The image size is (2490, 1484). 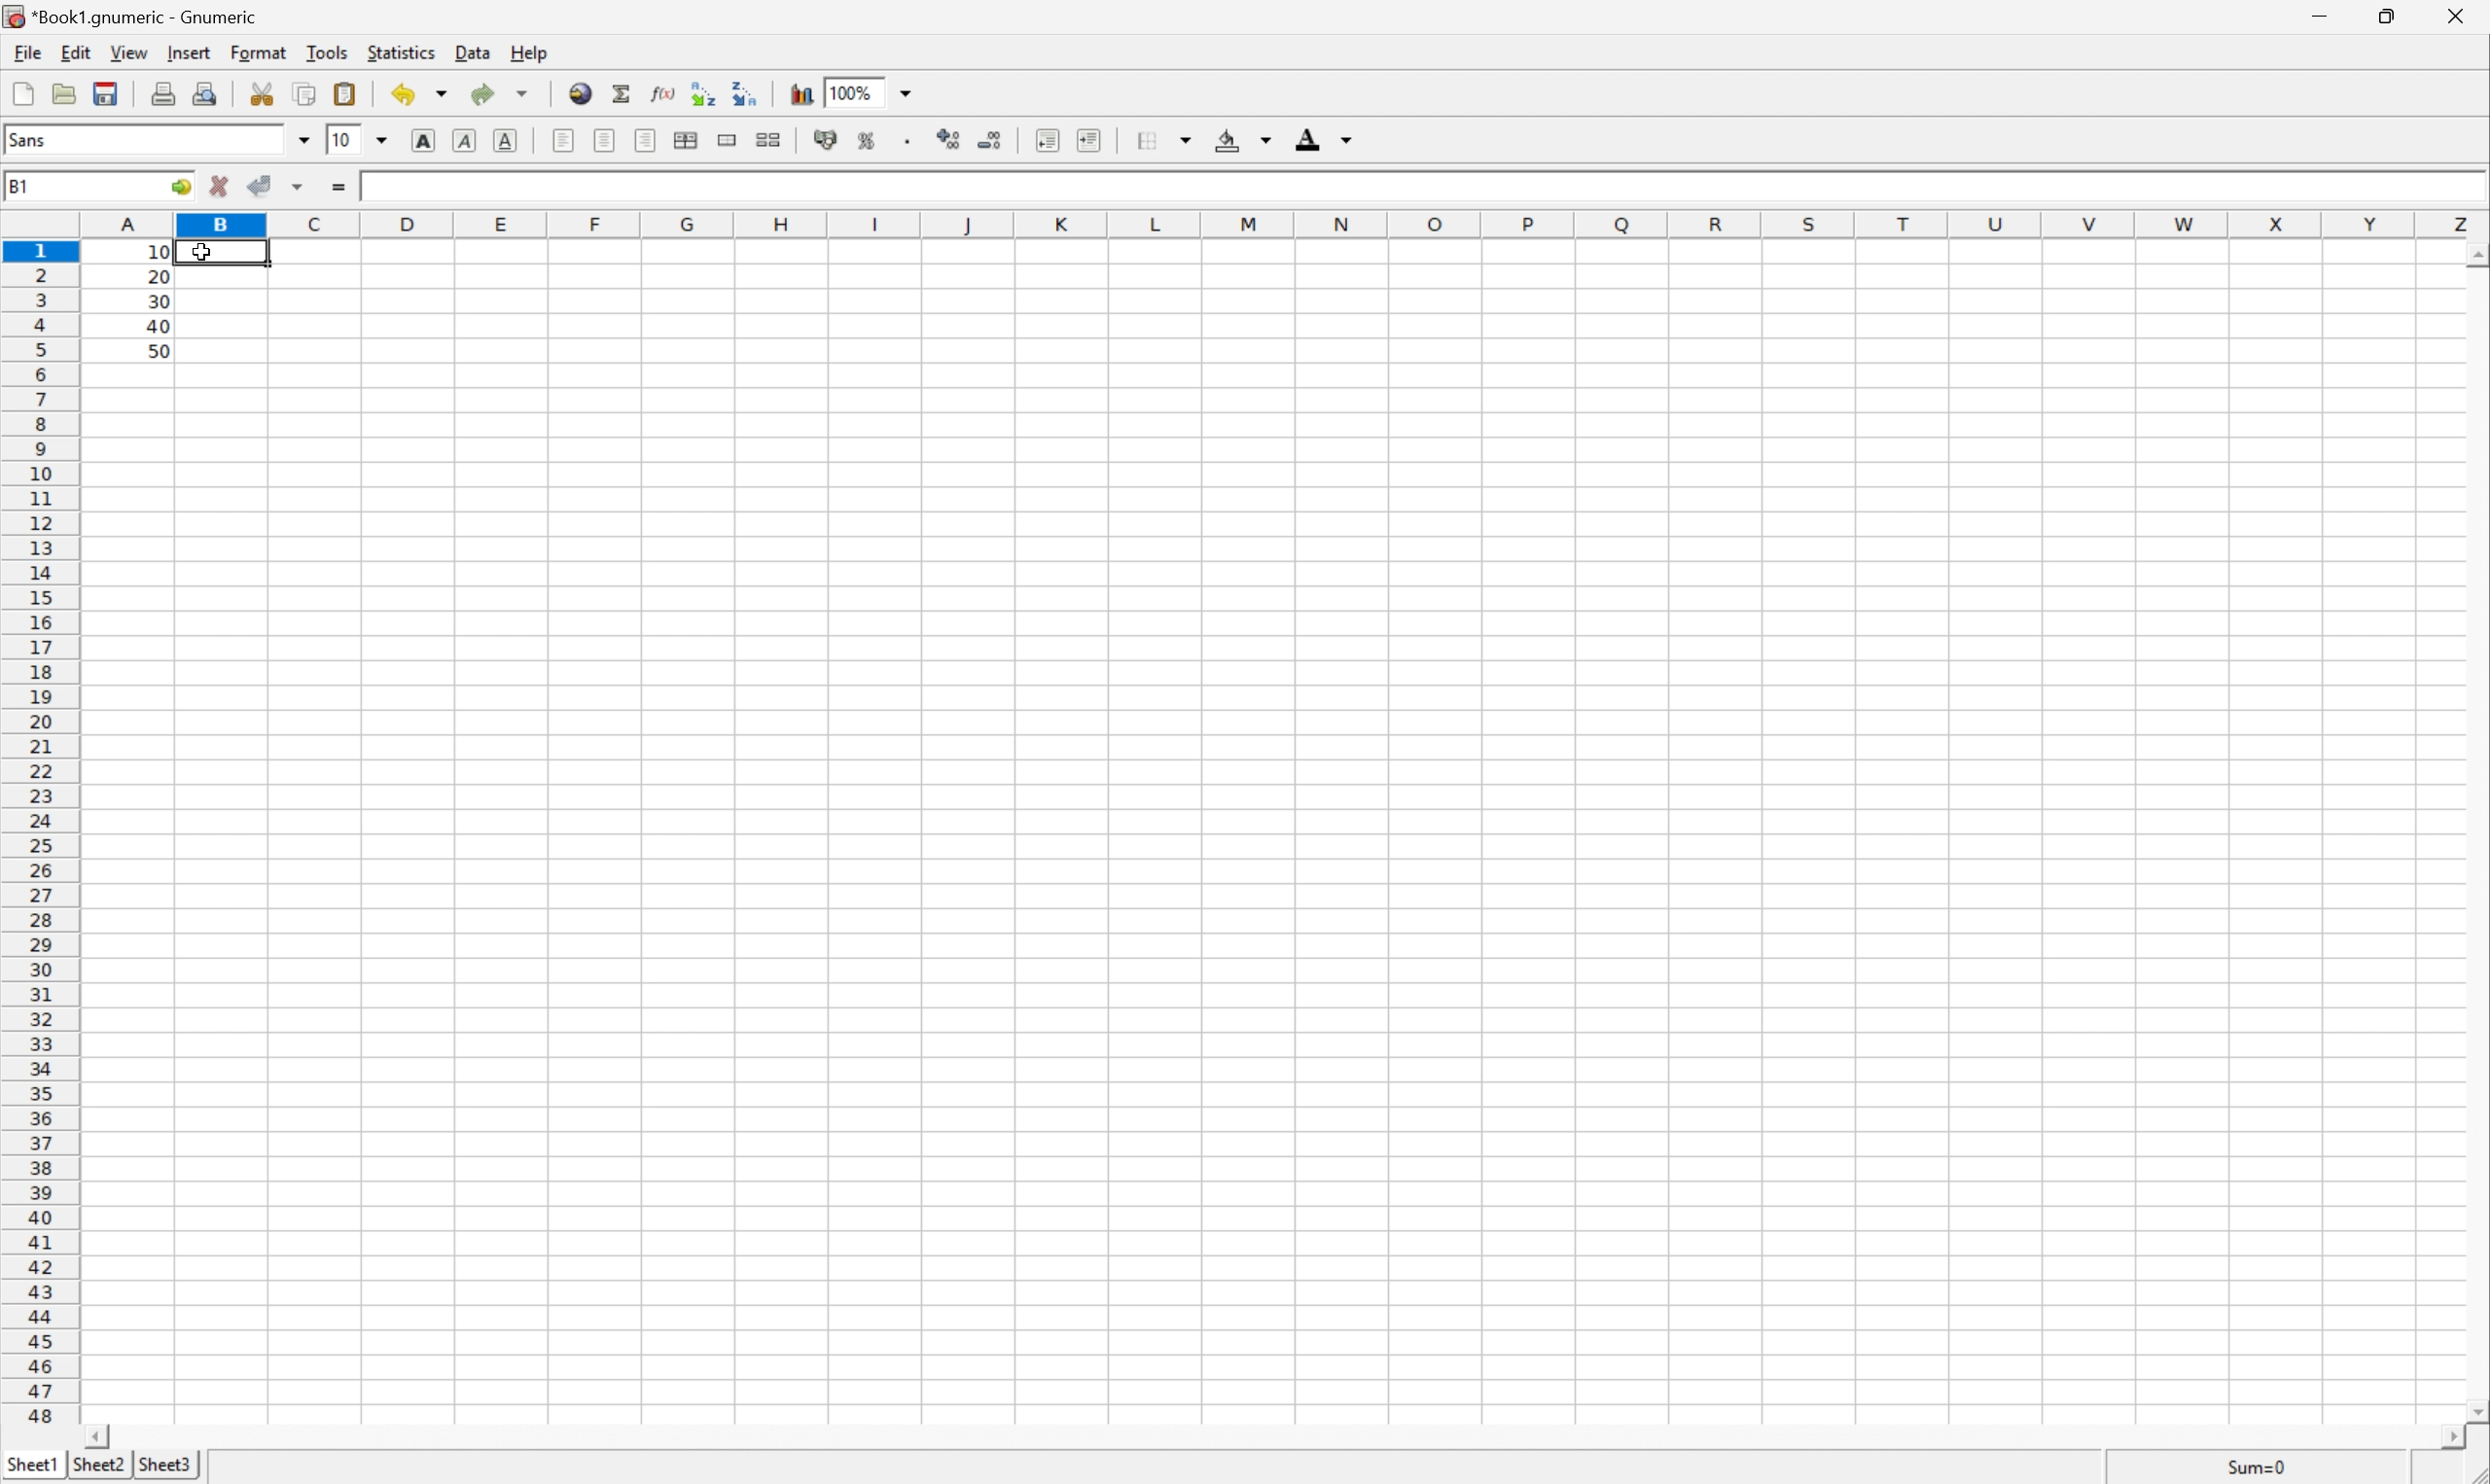 What do you see at coordinates (262, 93) in the screenshot?
I see `Cut selection` at bounding box center [262, 93].